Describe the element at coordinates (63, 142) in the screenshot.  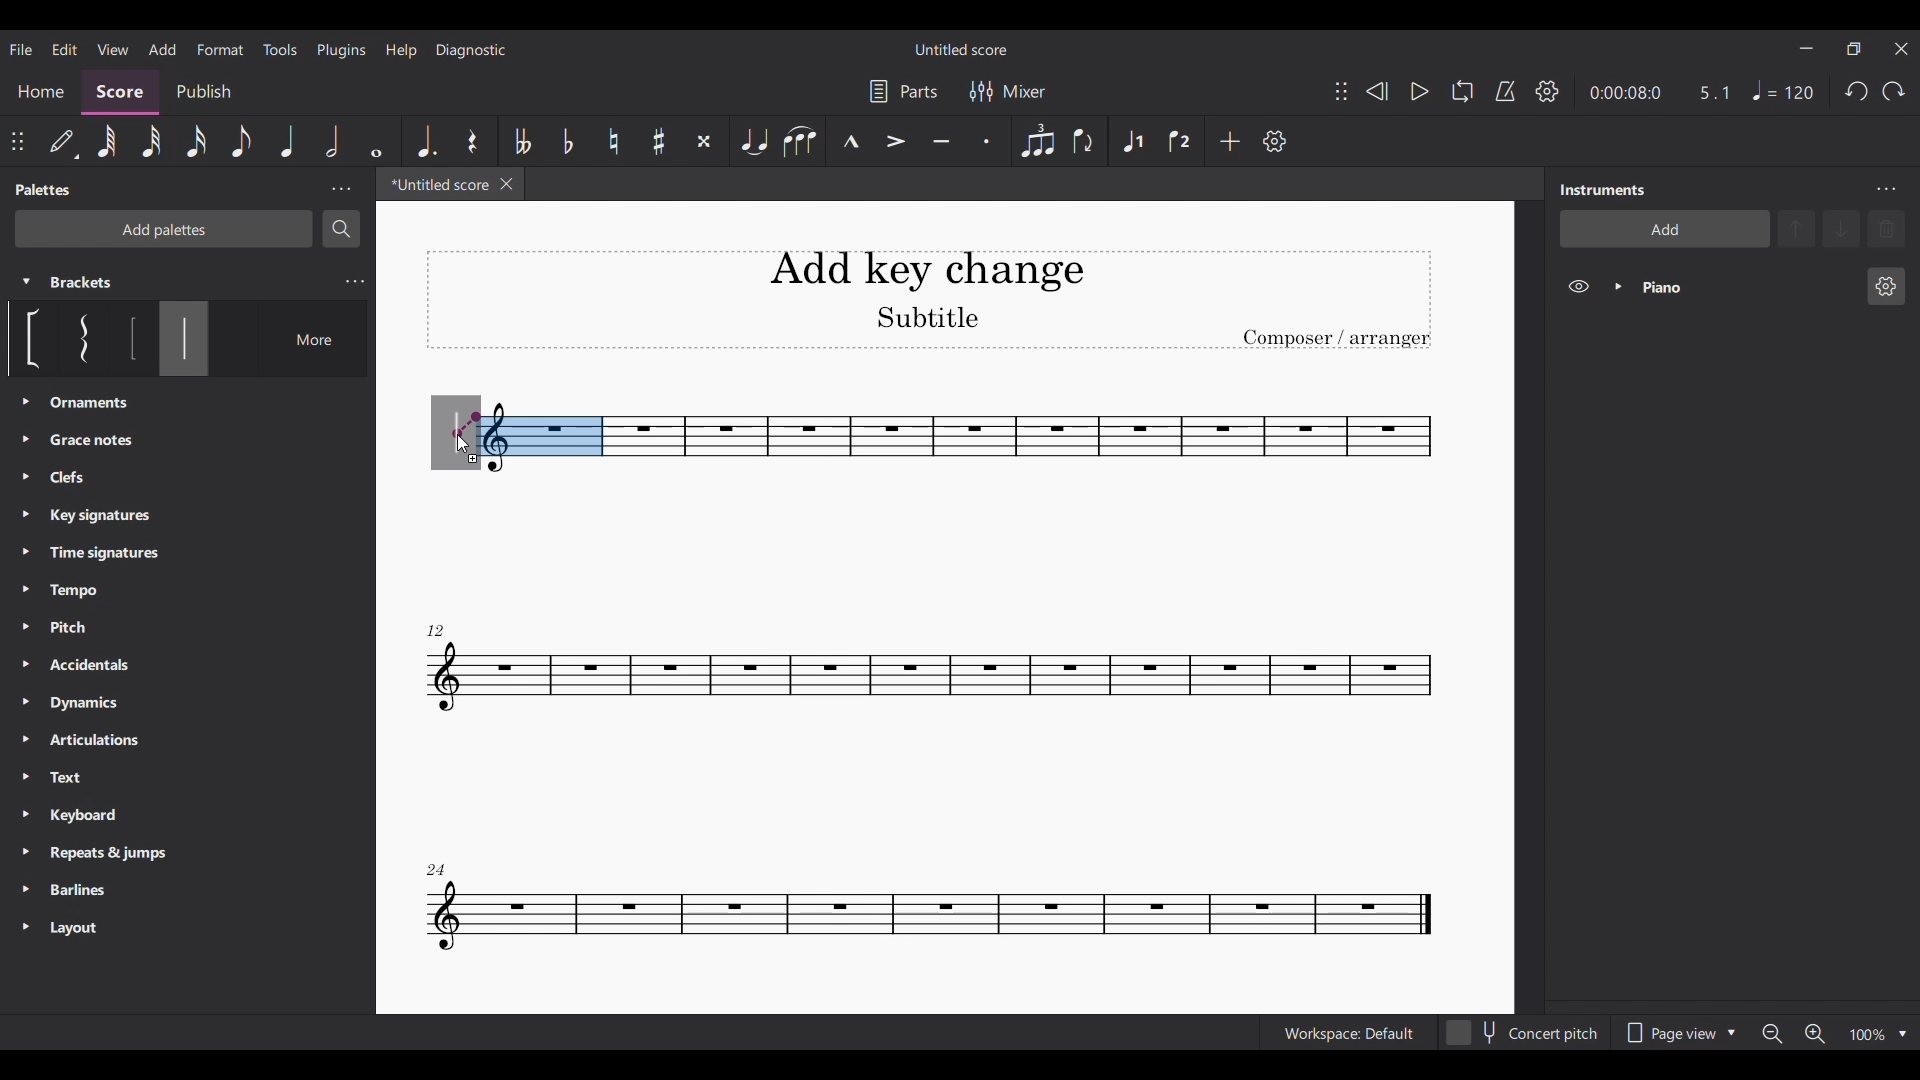
I see `Default` at that location.